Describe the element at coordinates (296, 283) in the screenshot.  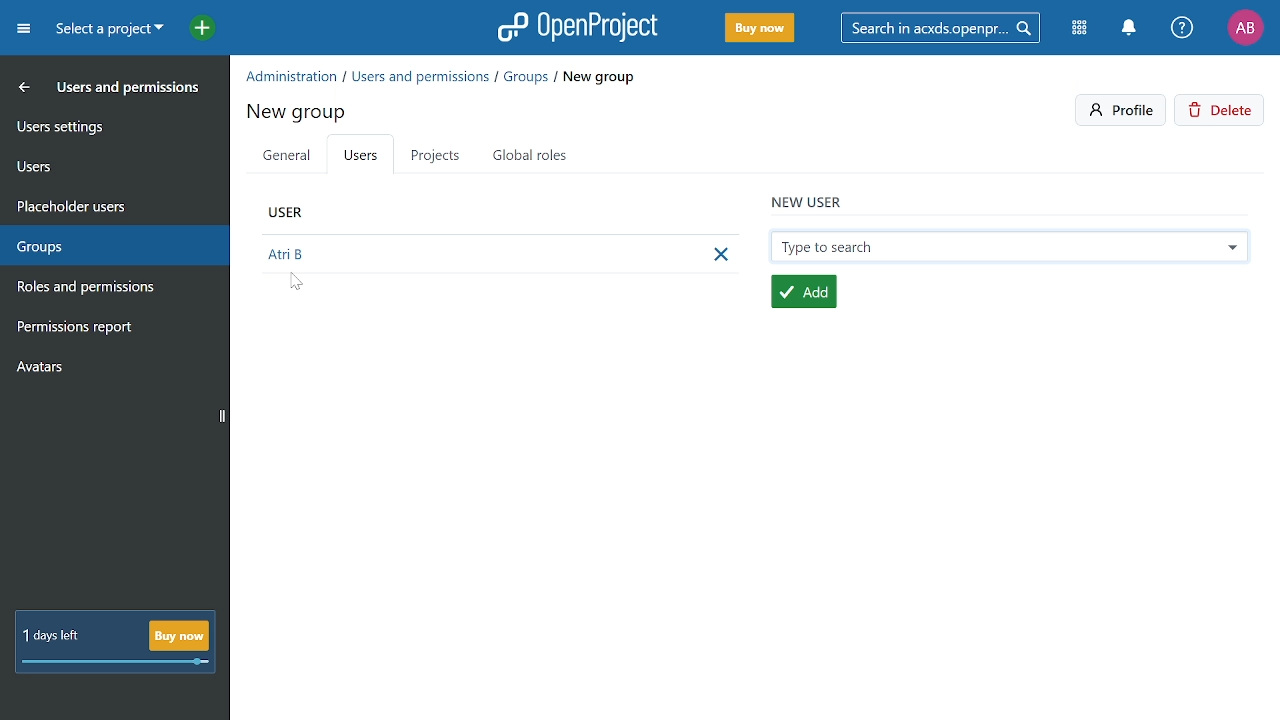
I see `cursor` at that location.